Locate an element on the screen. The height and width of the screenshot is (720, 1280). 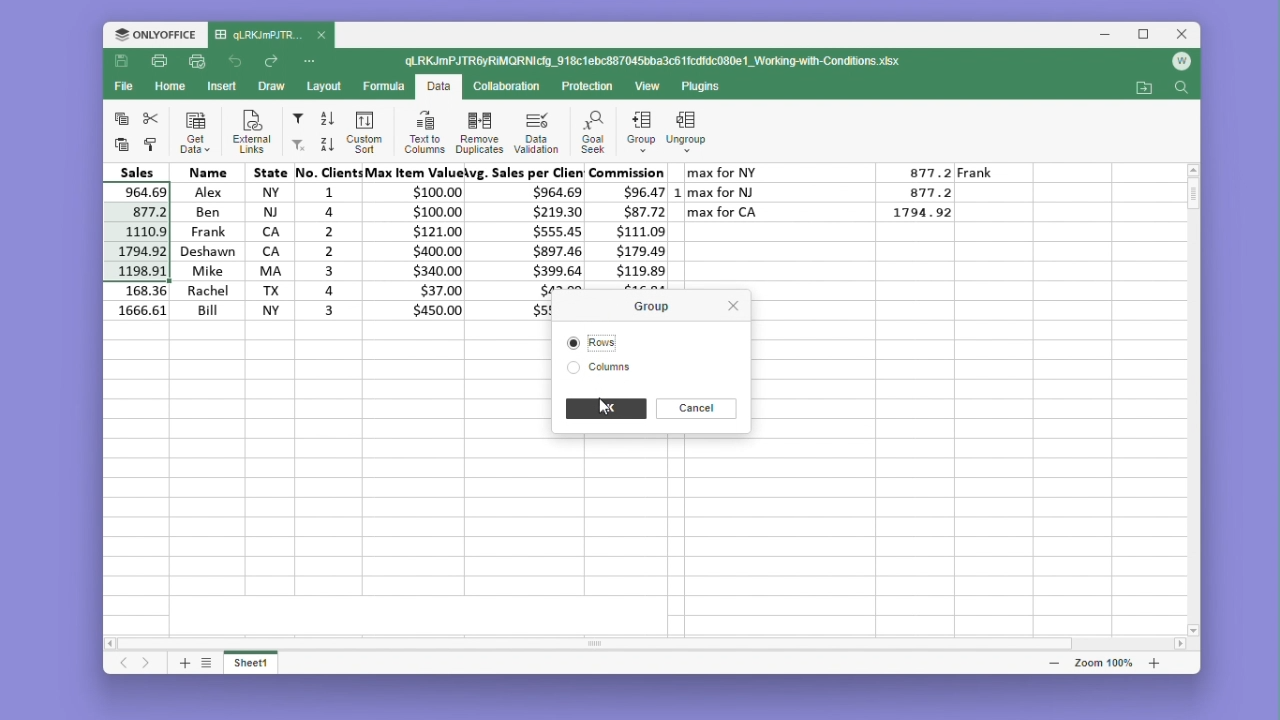
Plugins  is located at coordinates (706, 87).